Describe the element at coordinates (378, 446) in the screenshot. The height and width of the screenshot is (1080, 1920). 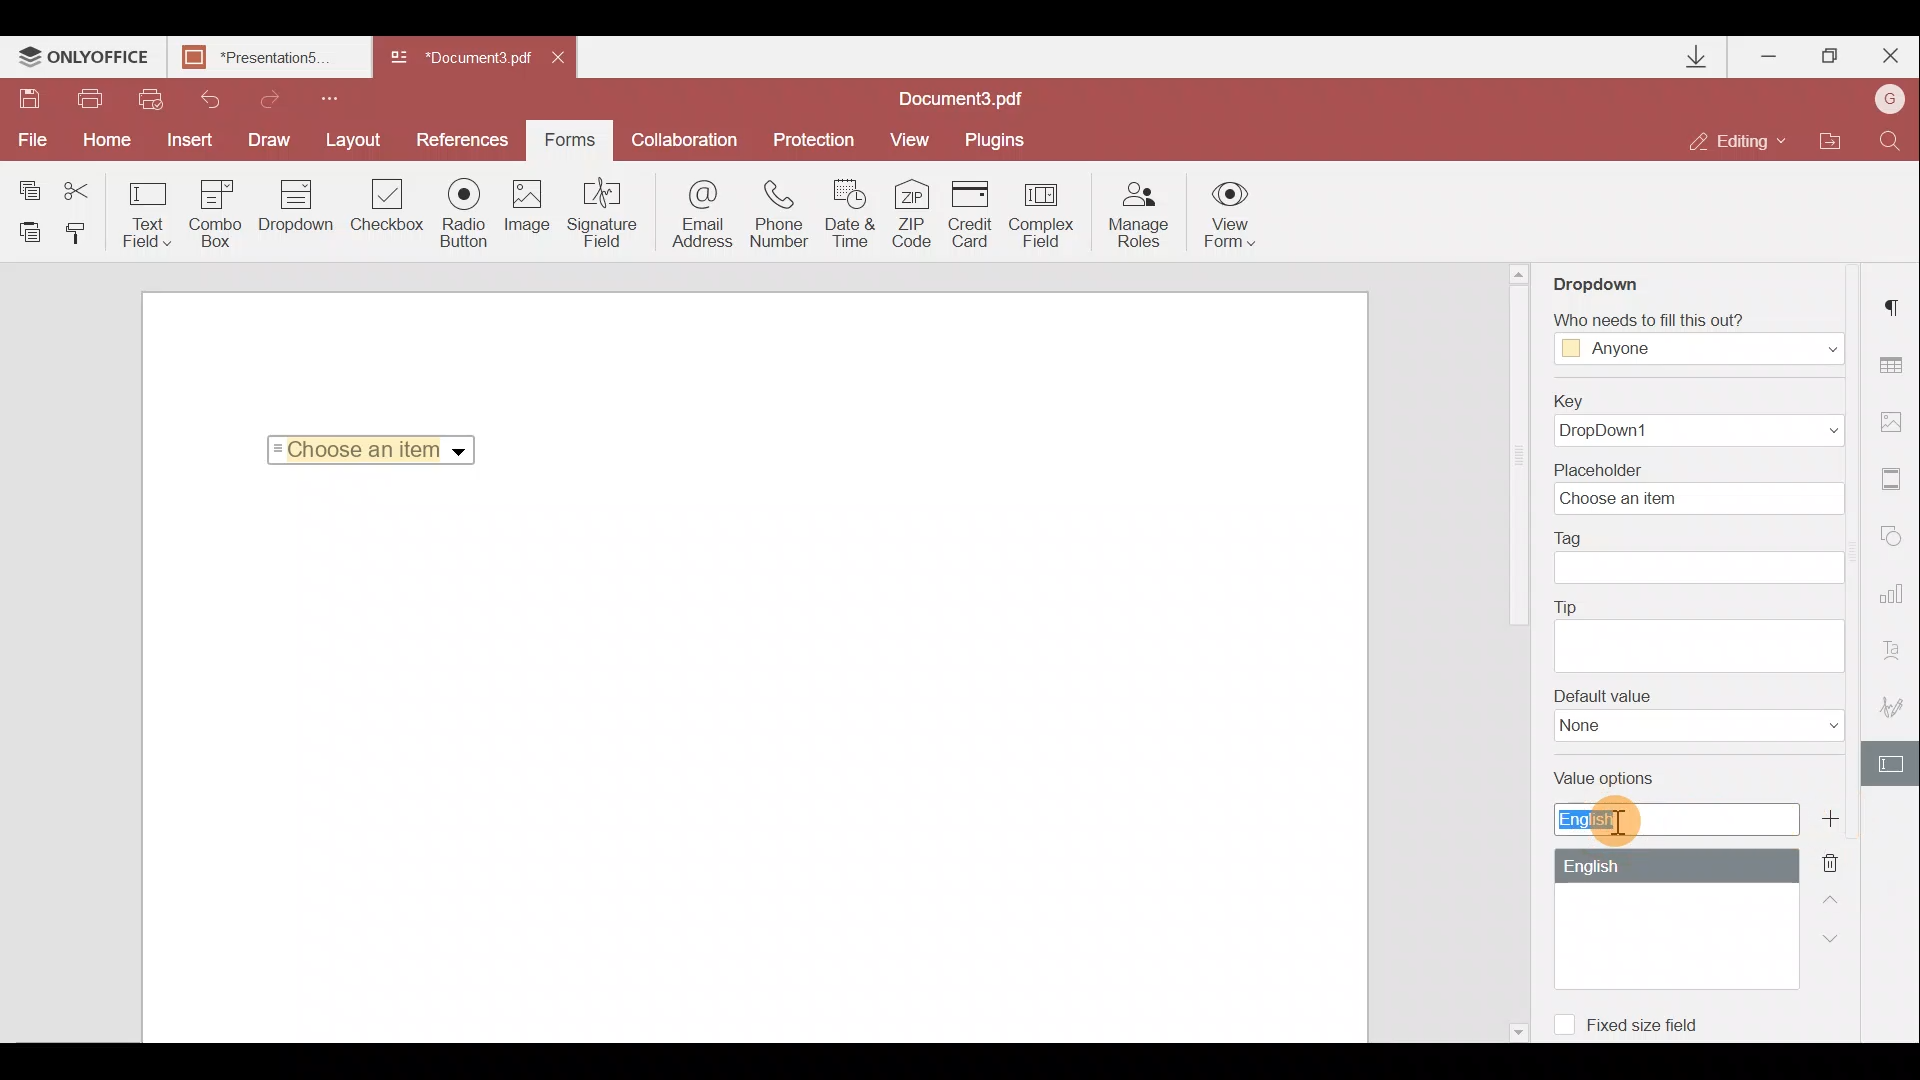
I see `Choose an item ` at that location.